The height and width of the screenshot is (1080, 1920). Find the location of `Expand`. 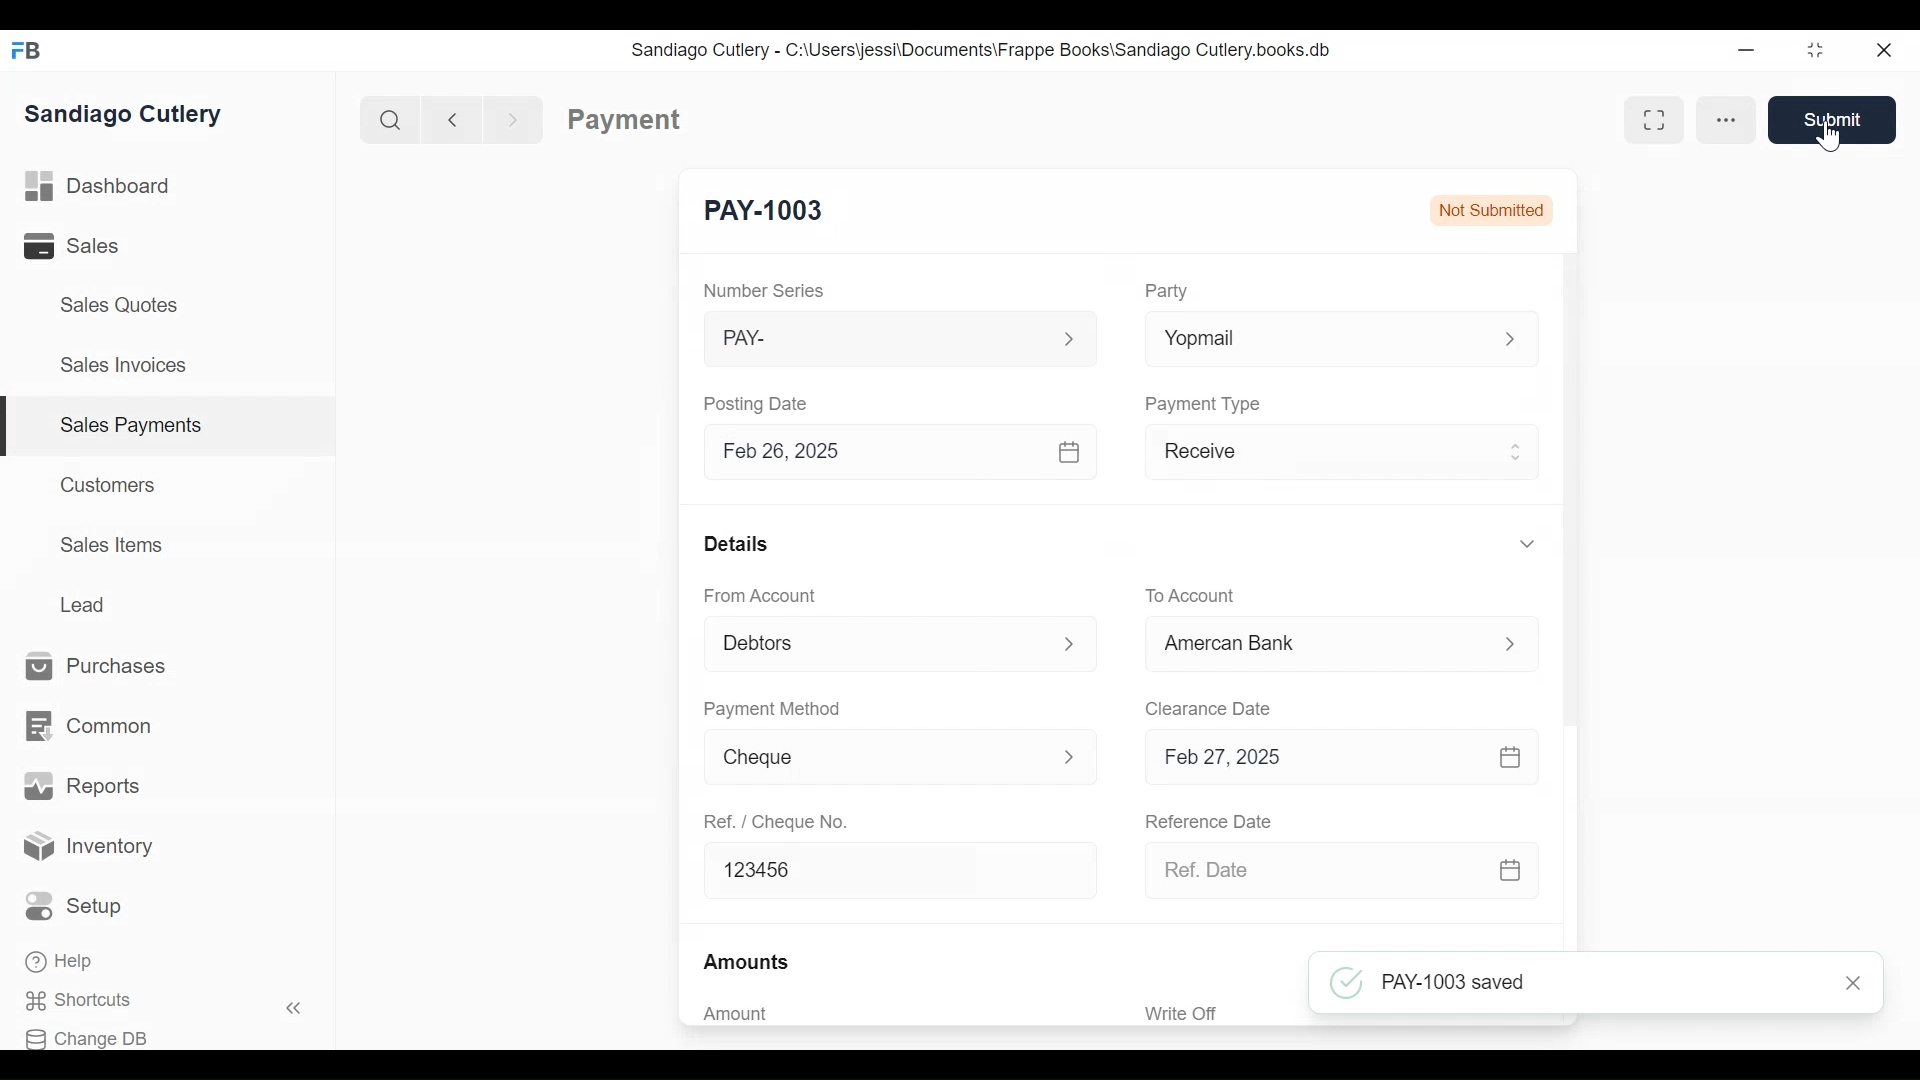

Expand is located at coordinates (1073, 757).